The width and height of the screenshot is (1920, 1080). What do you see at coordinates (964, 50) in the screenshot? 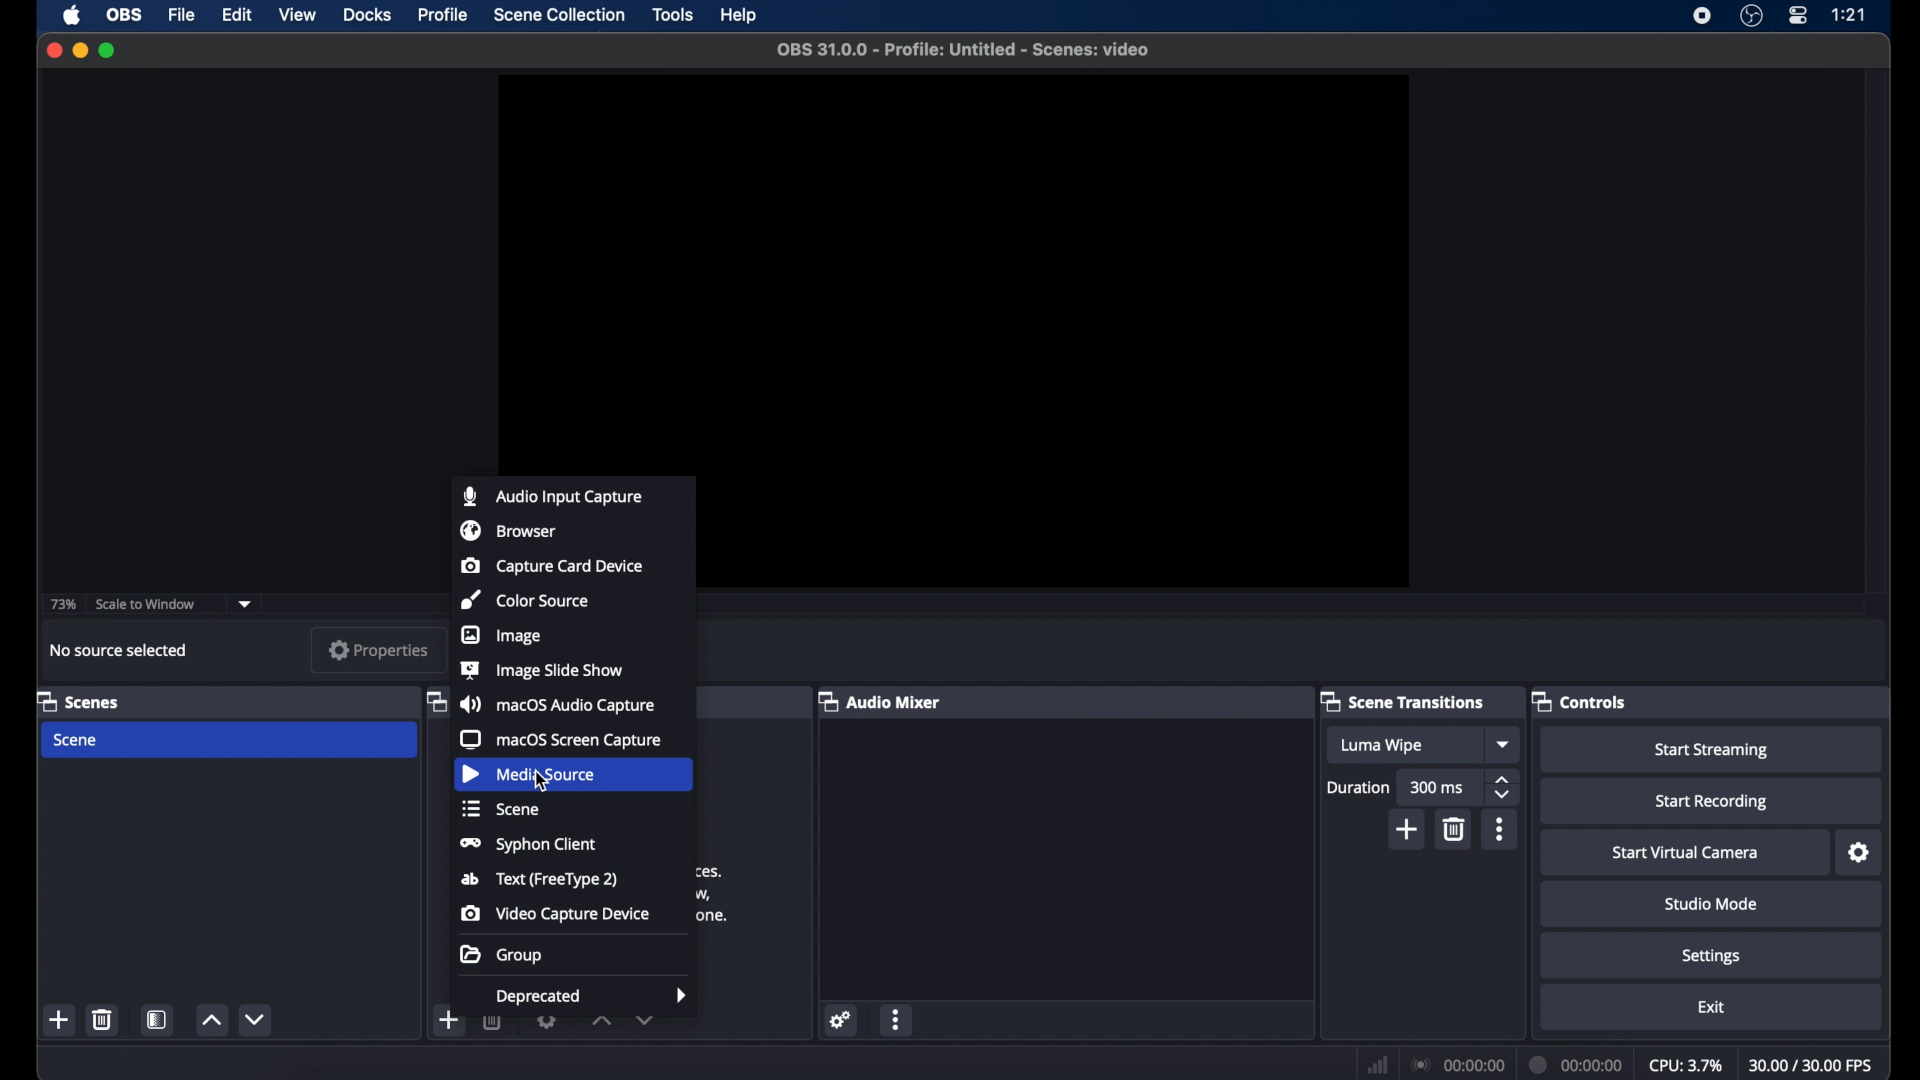
I see `file name` at bounding box center [964, 50].